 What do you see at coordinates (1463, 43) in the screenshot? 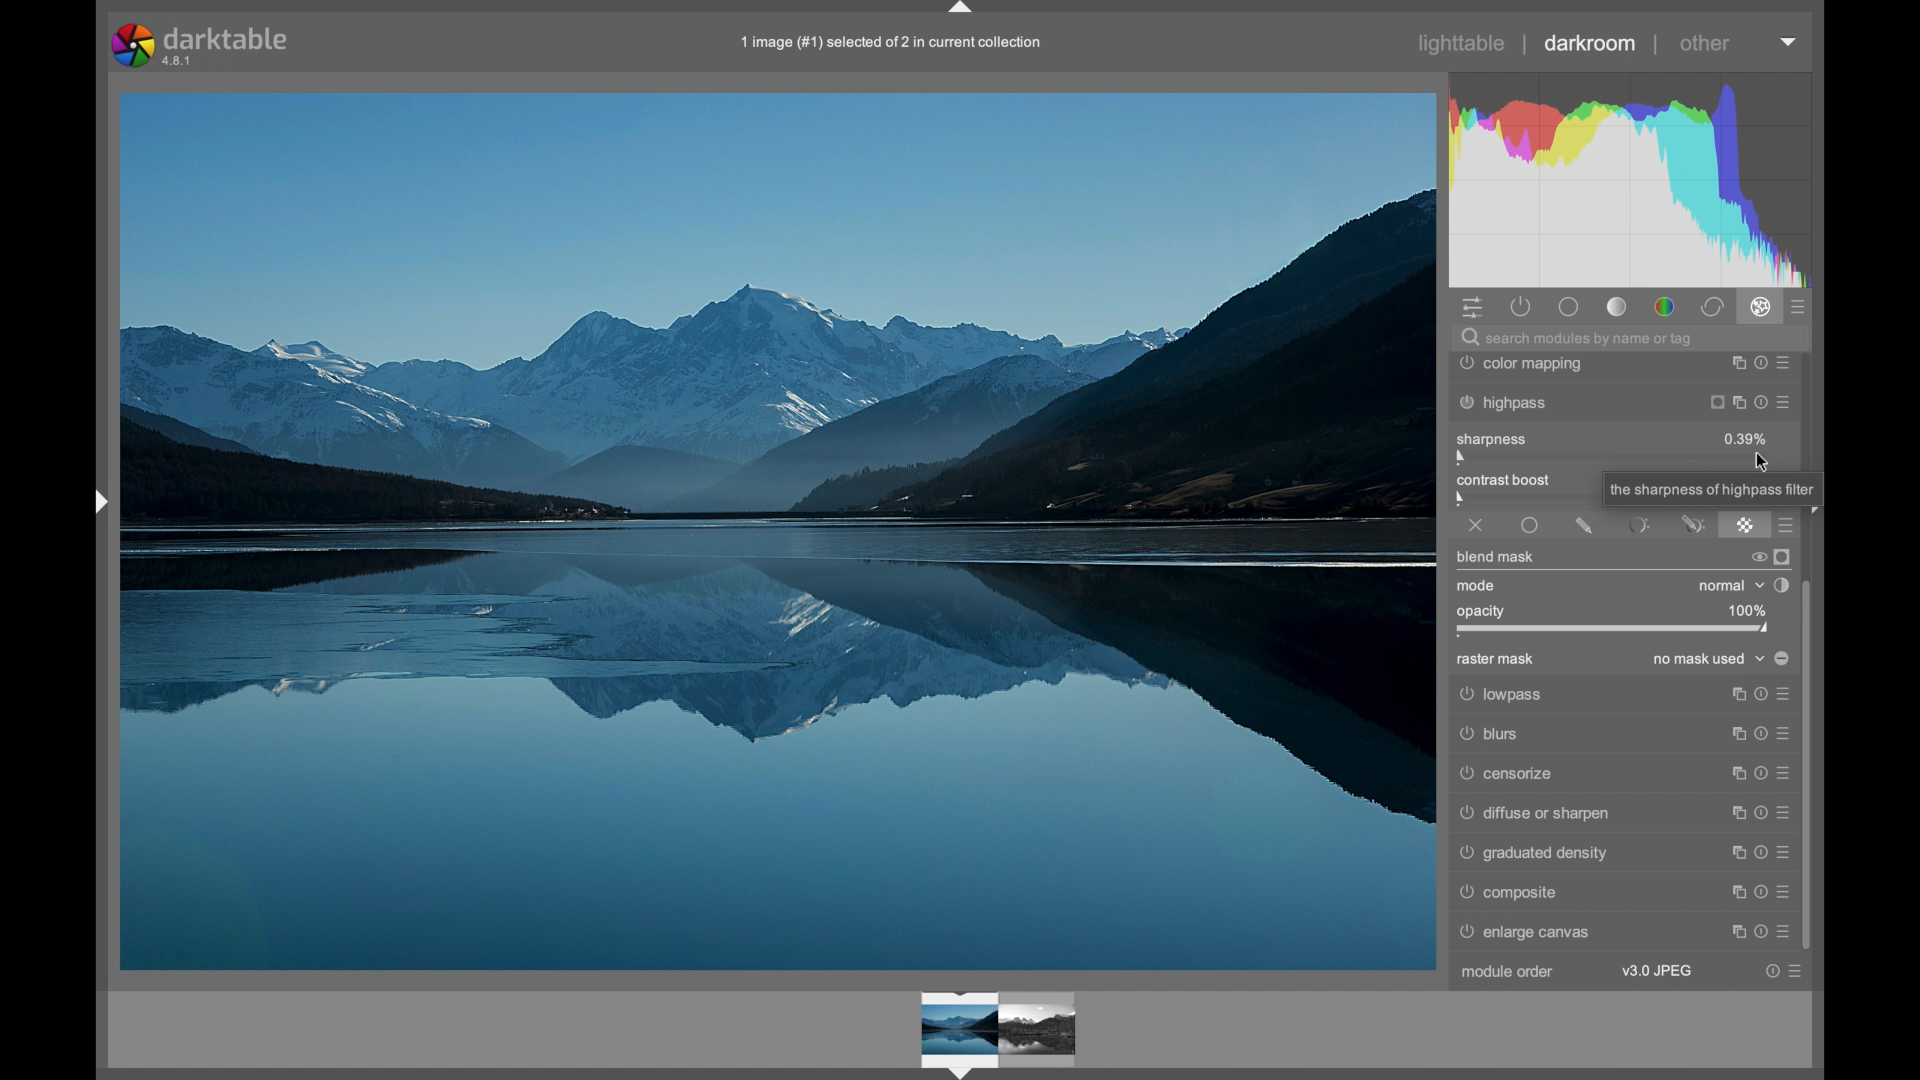
I see `lighttable` at bounding box center [1463, 43].